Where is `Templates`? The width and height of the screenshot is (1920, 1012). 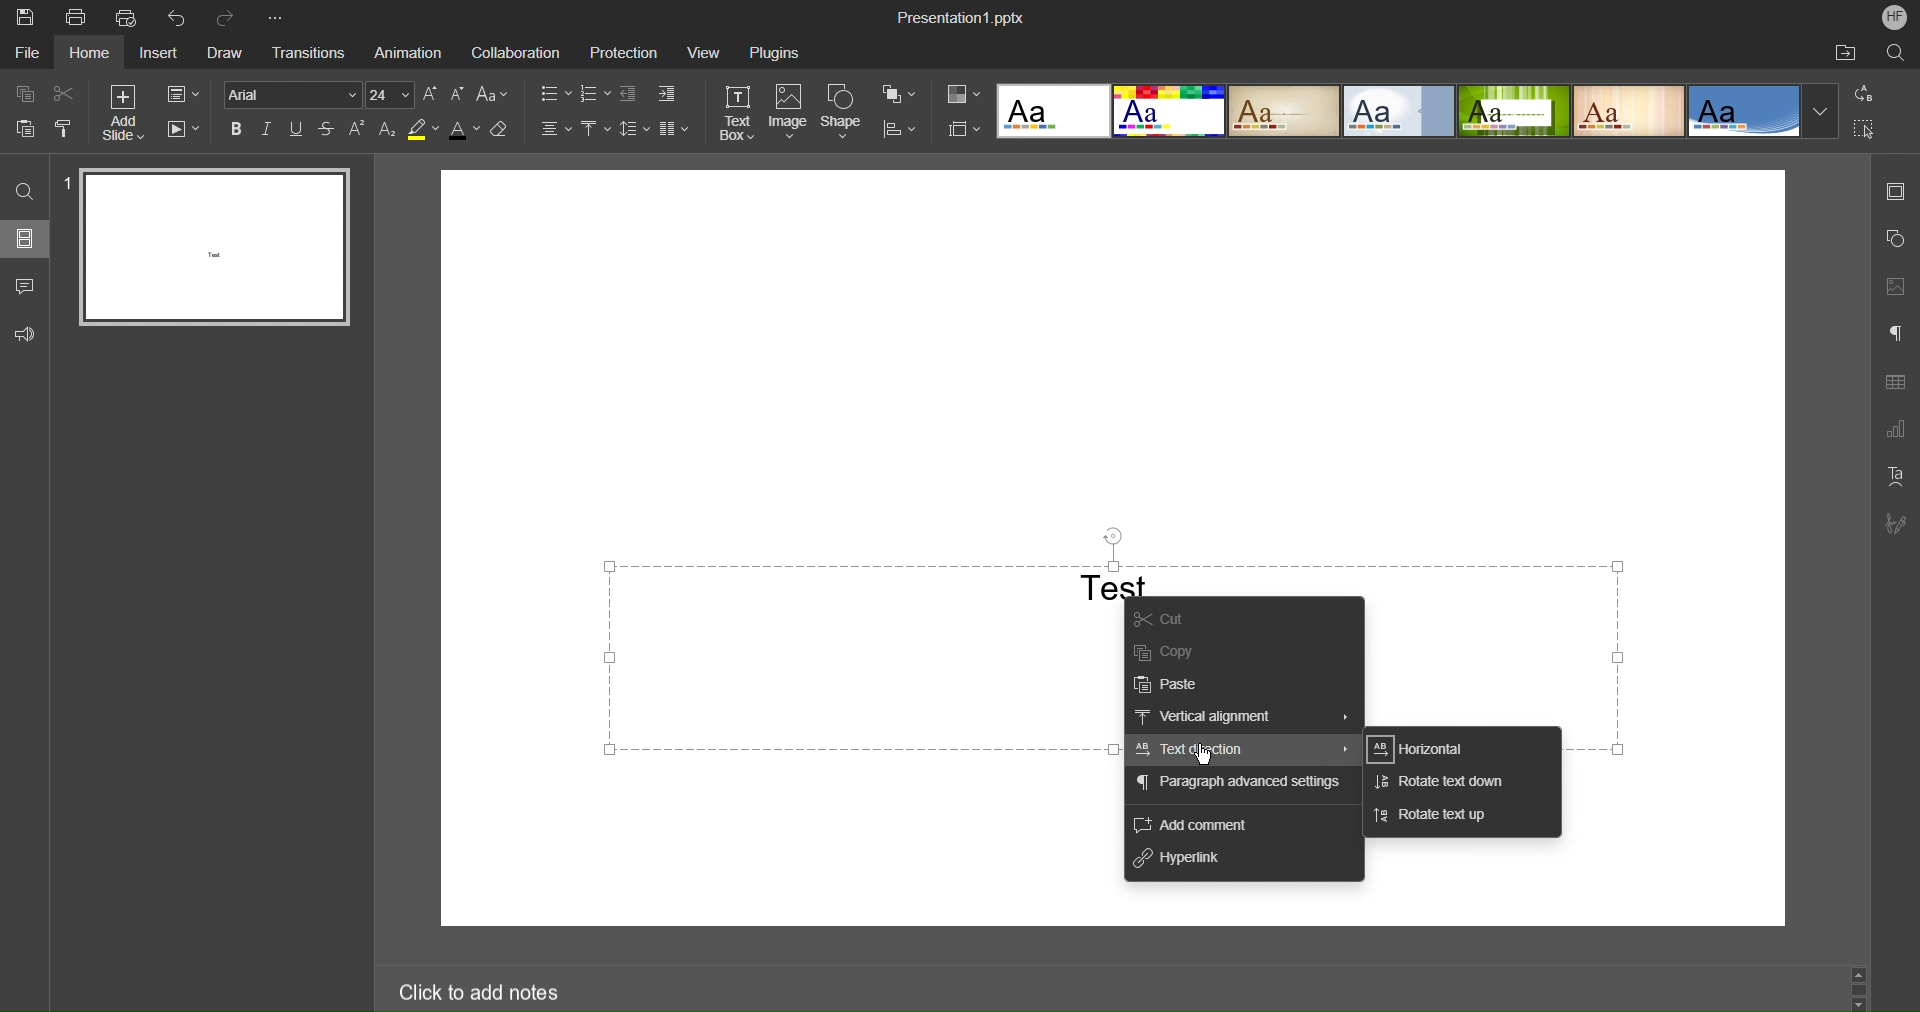
Templates is located at coordinates (1415, 110).